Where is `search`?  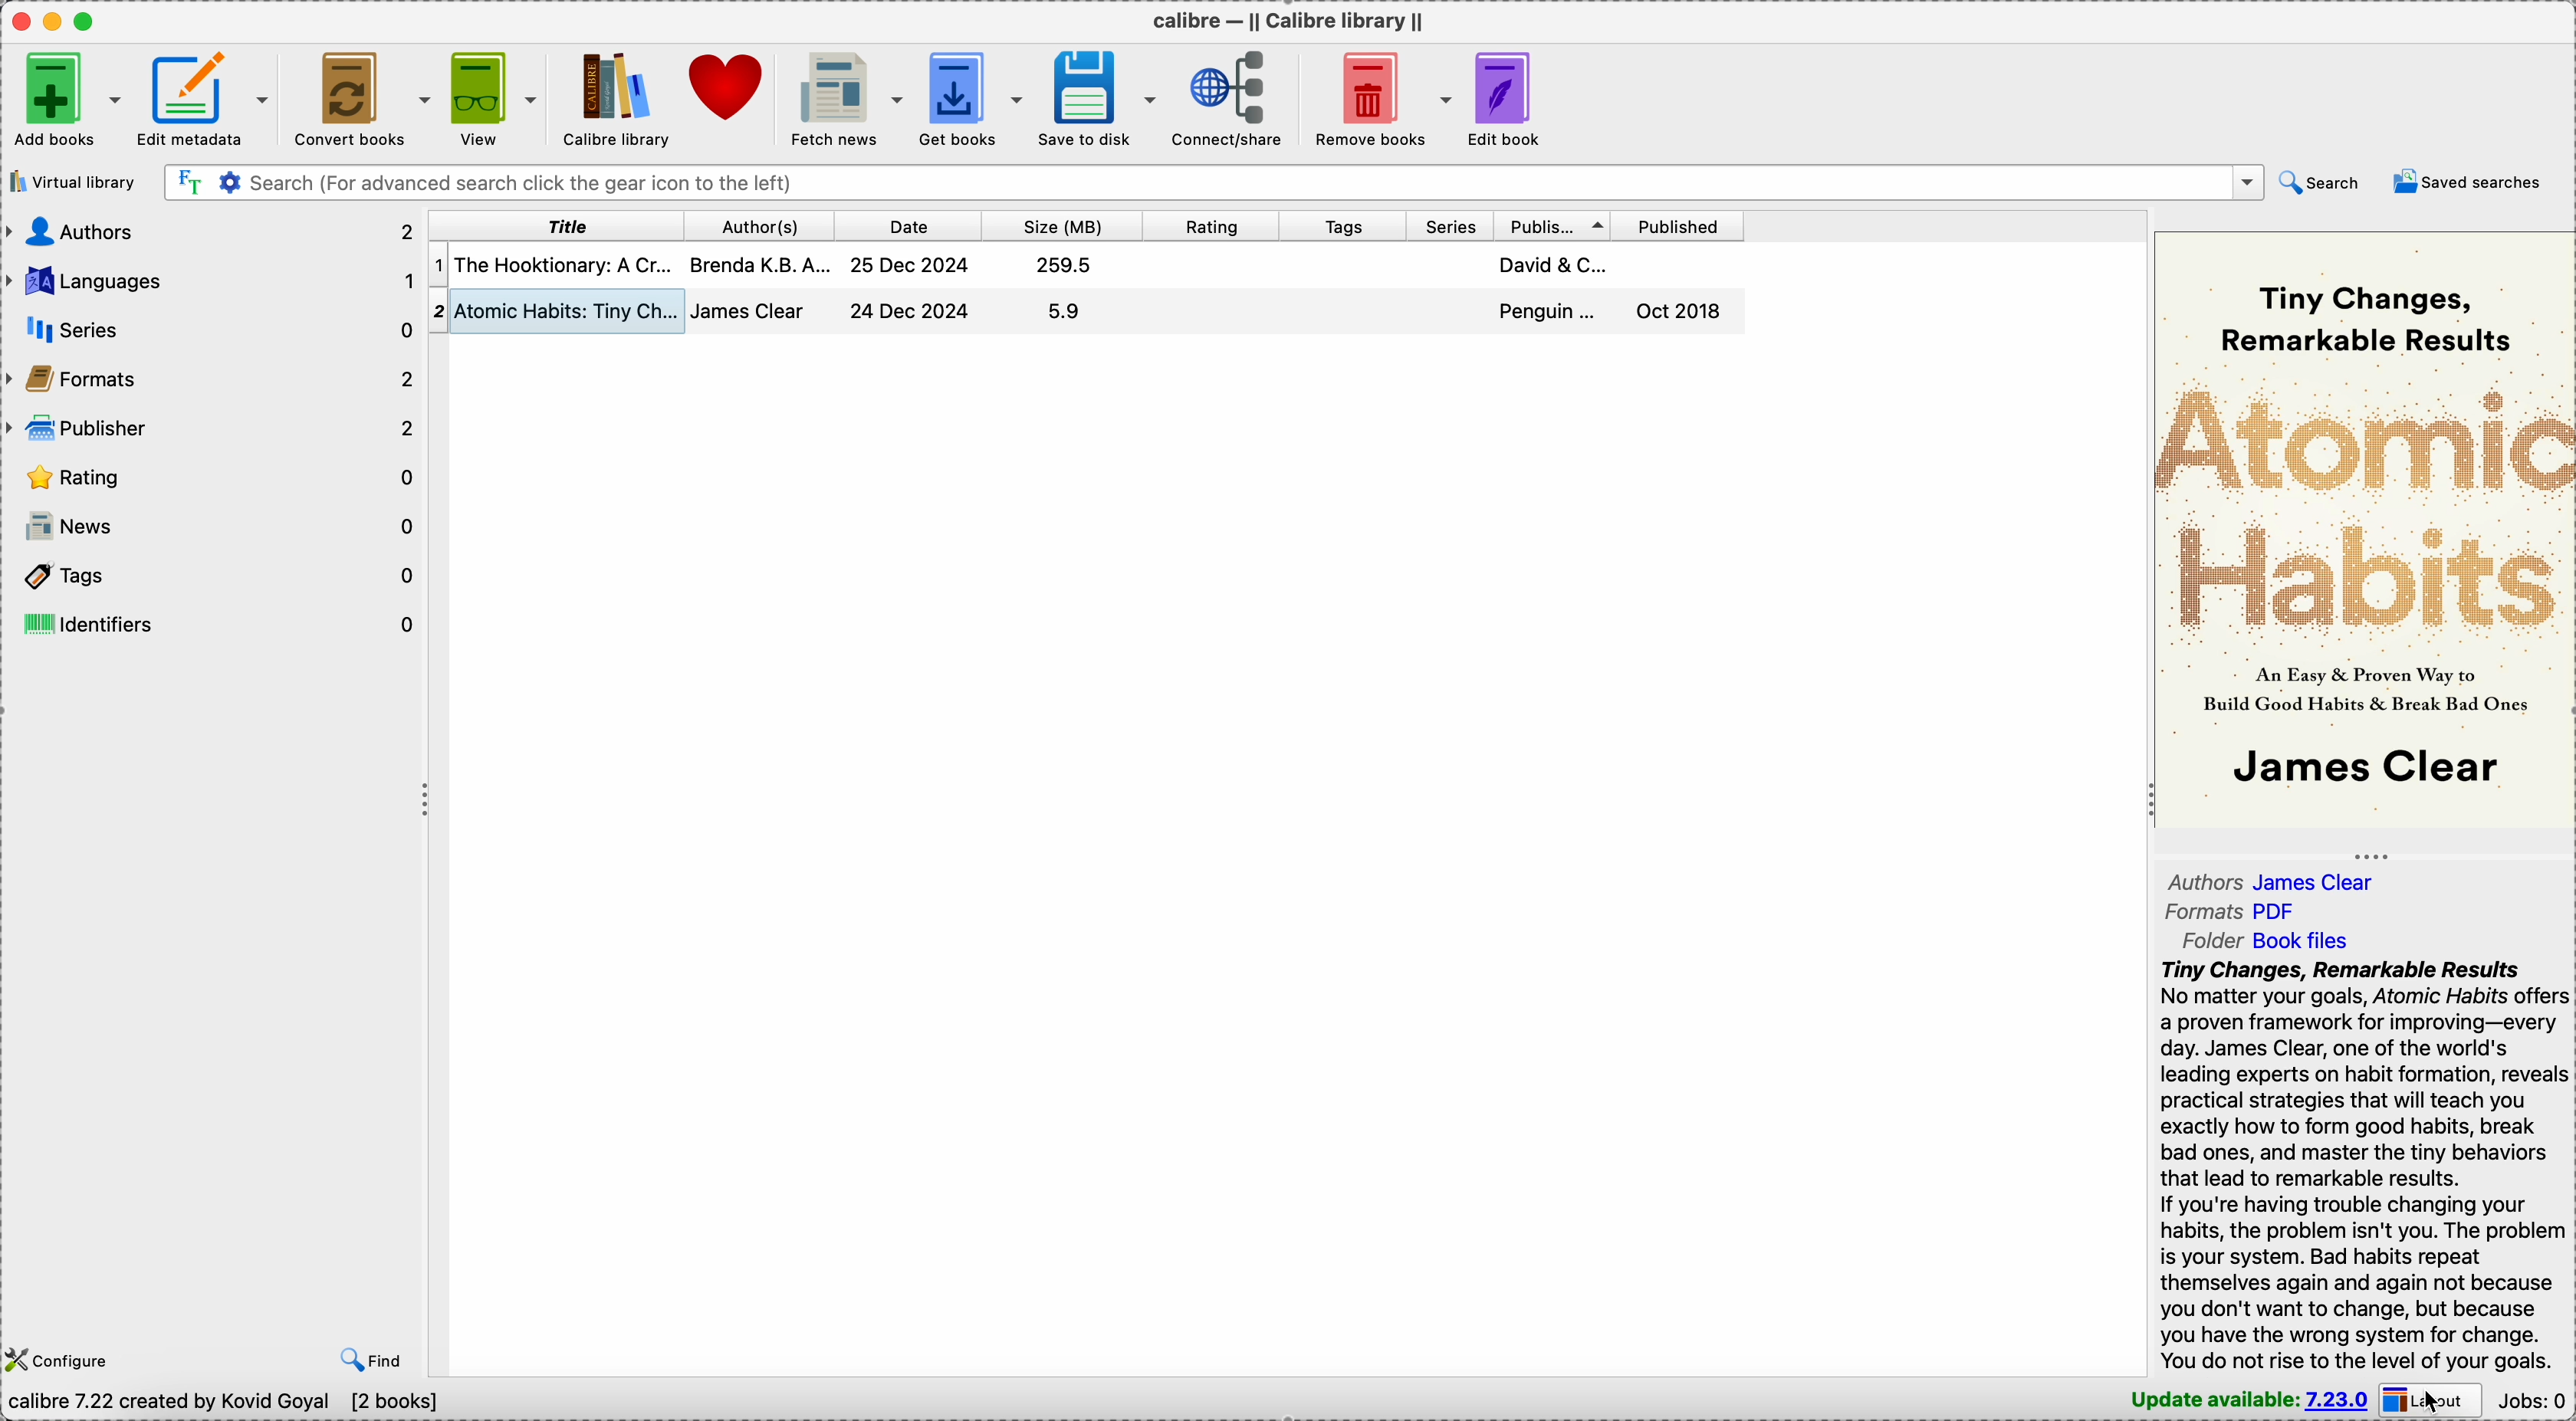
search is located at coordinates (2325, 183).